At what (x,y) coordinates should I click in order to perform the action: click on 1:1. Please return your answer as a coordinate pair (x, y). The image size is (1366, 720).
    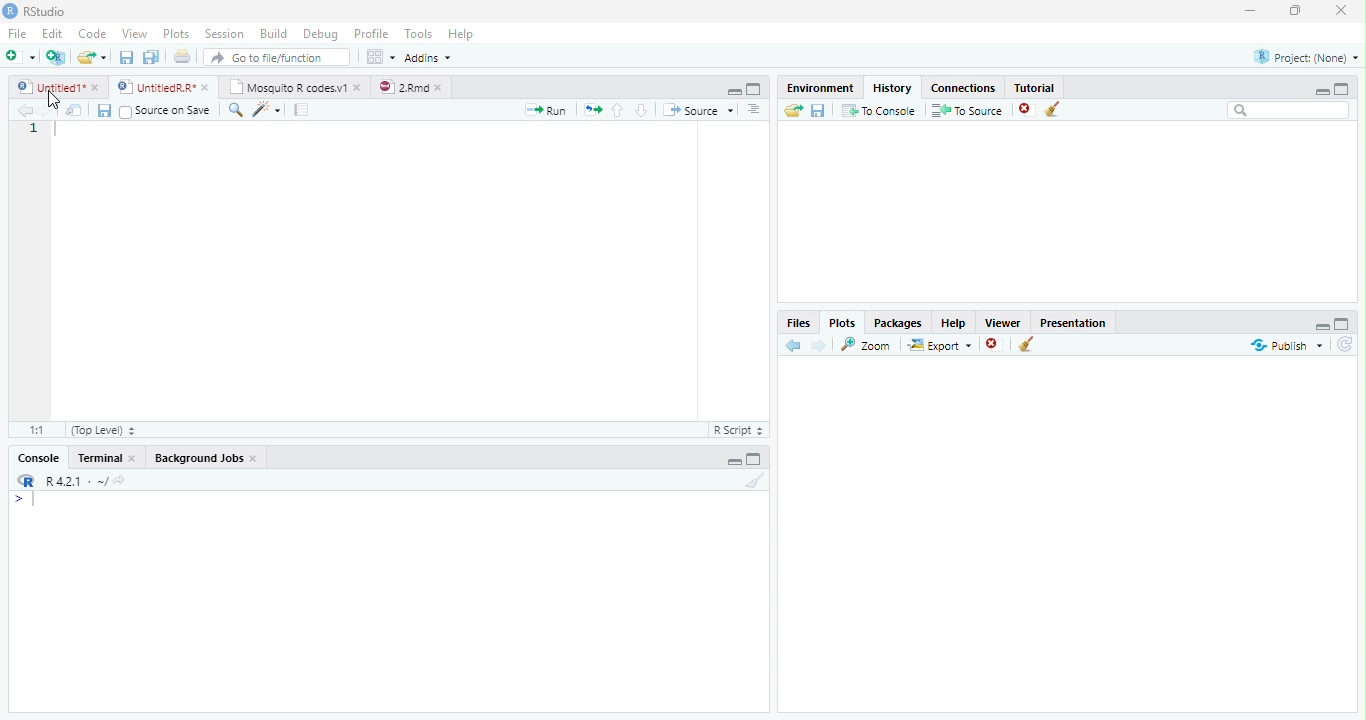
    Looking at the image, I should click on (35, 430).